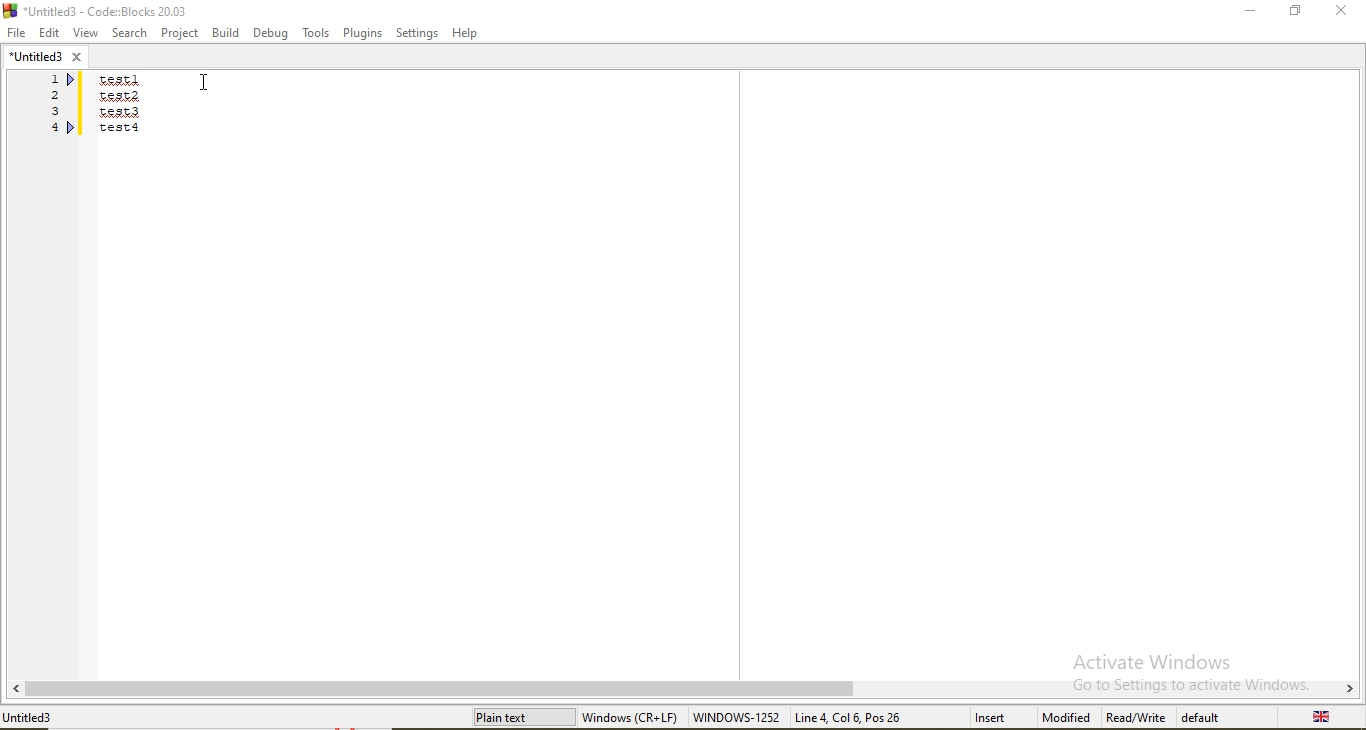 The image size is (1366, 730). I want to click on Settings , so click(414, 34).